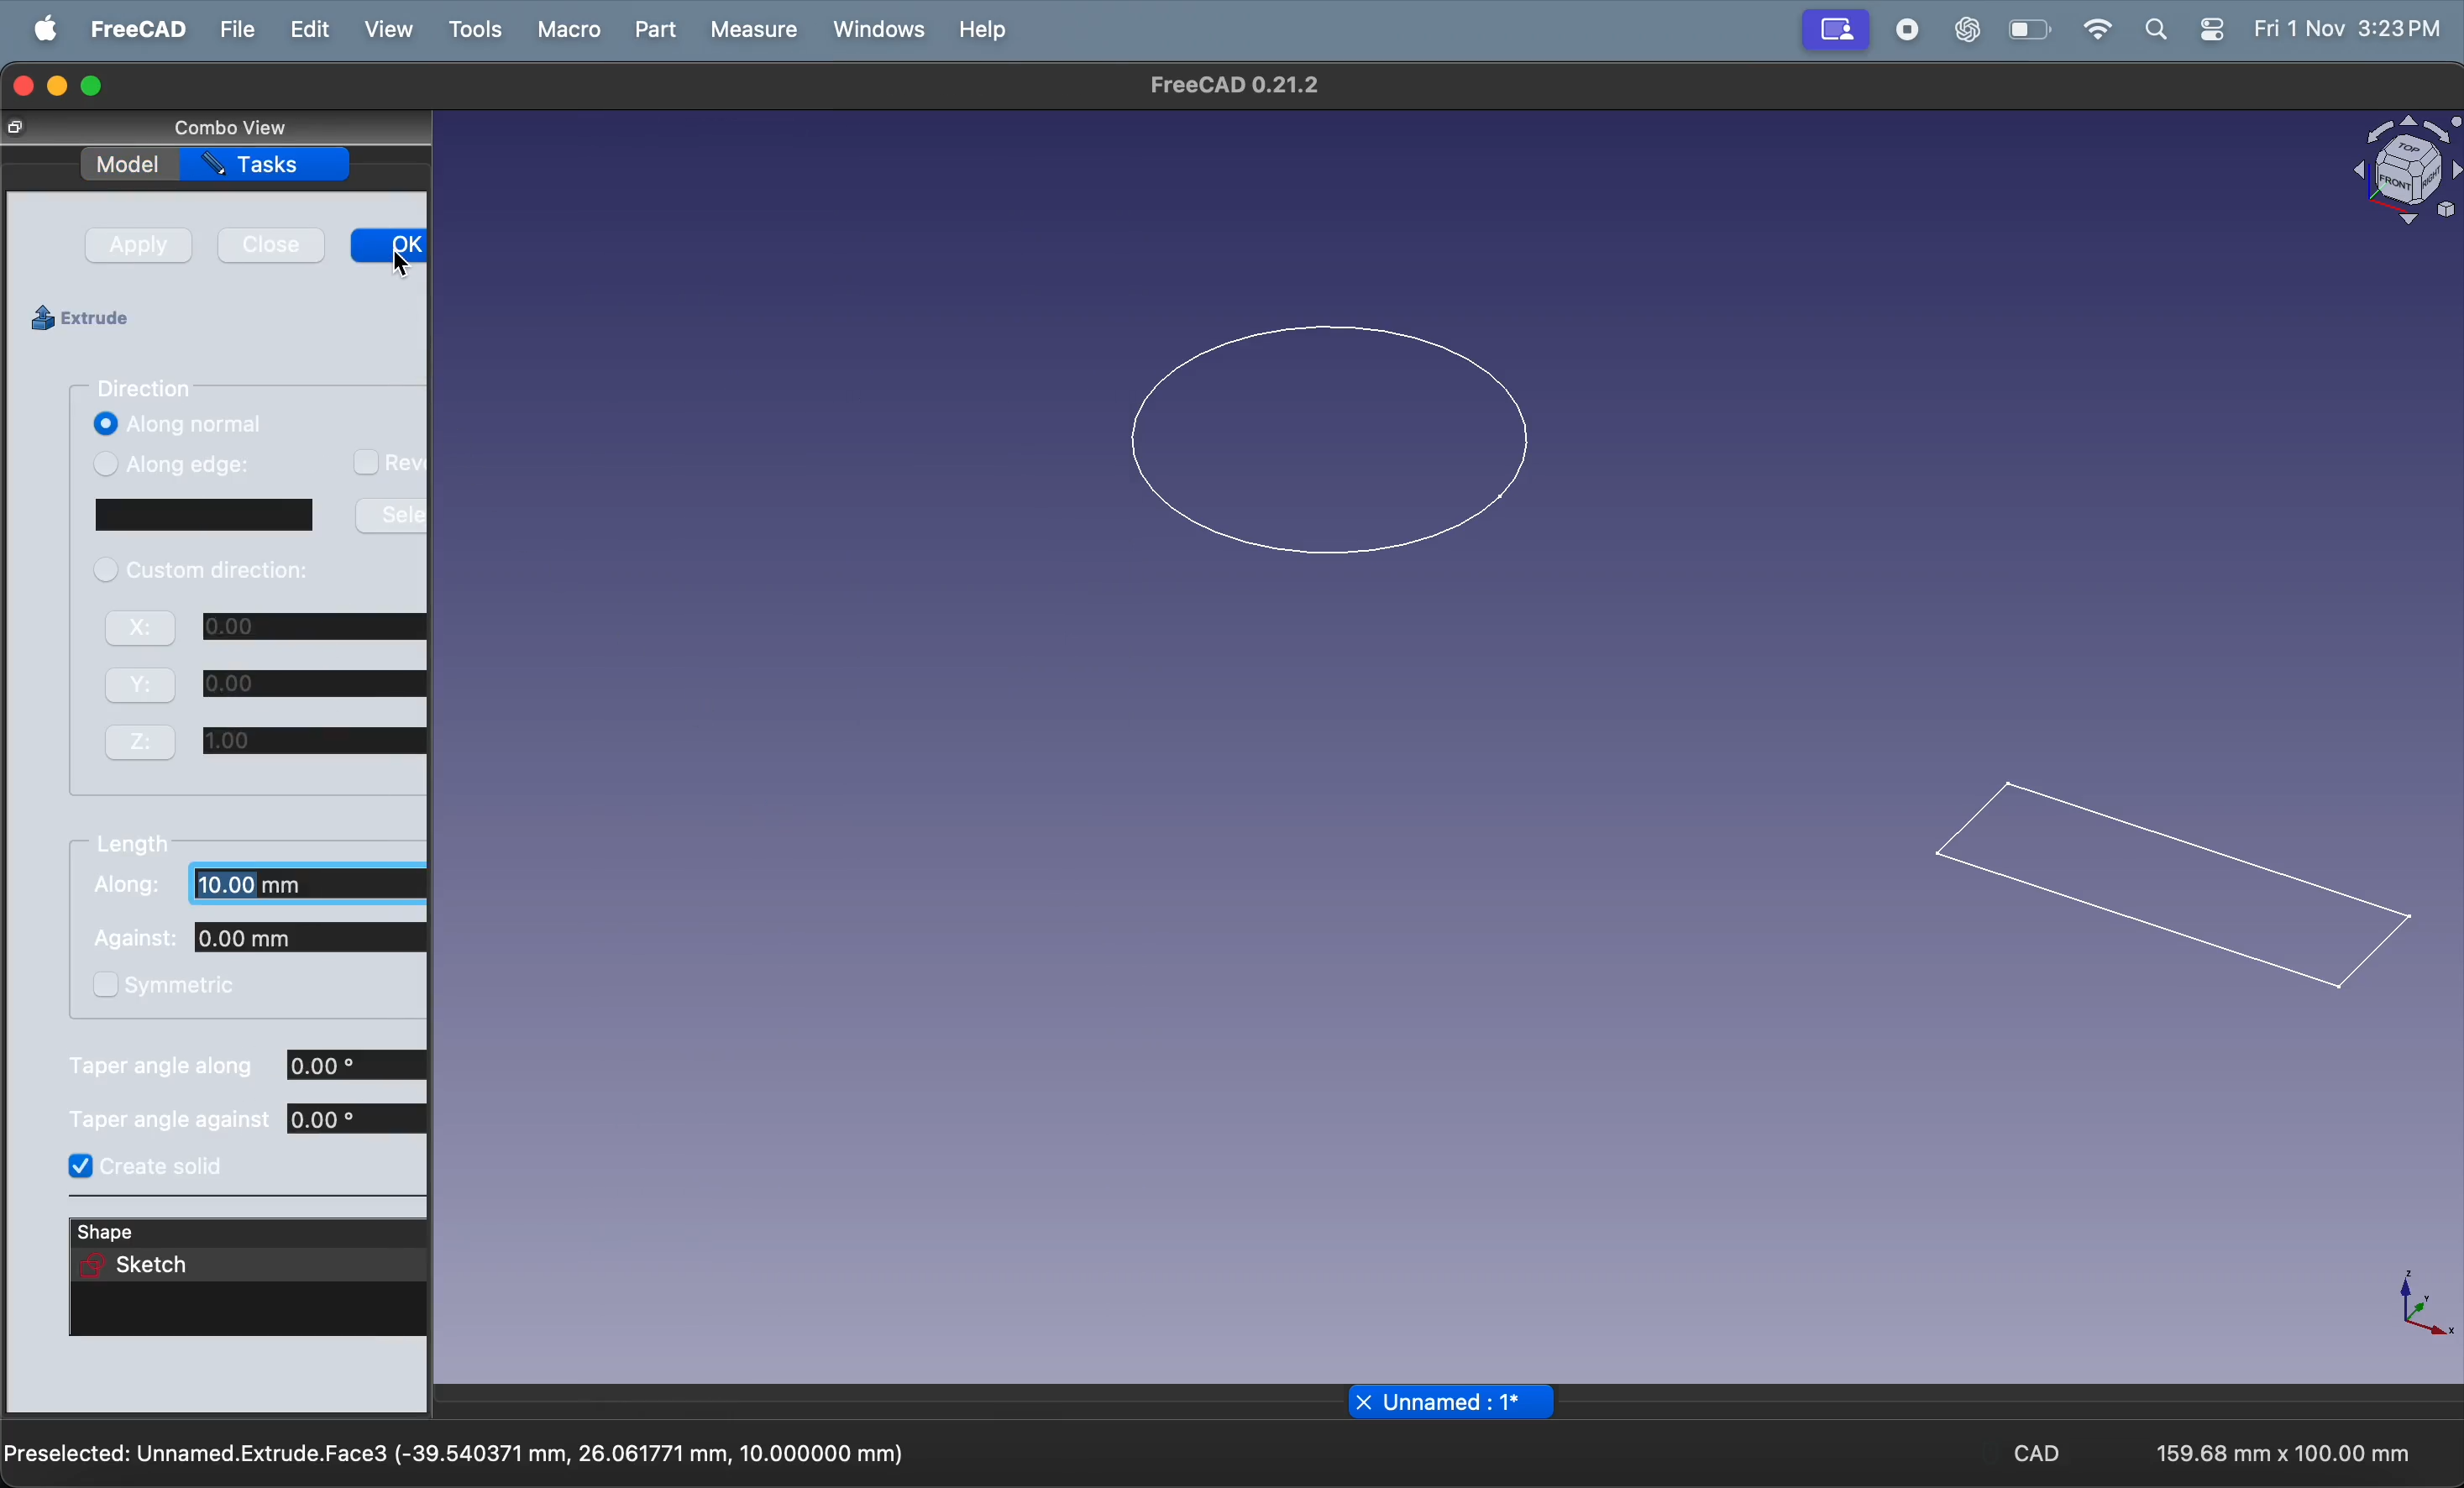  Describe the element at coordinates (310, 29) in the screenshot. I see `Edit` at that location.